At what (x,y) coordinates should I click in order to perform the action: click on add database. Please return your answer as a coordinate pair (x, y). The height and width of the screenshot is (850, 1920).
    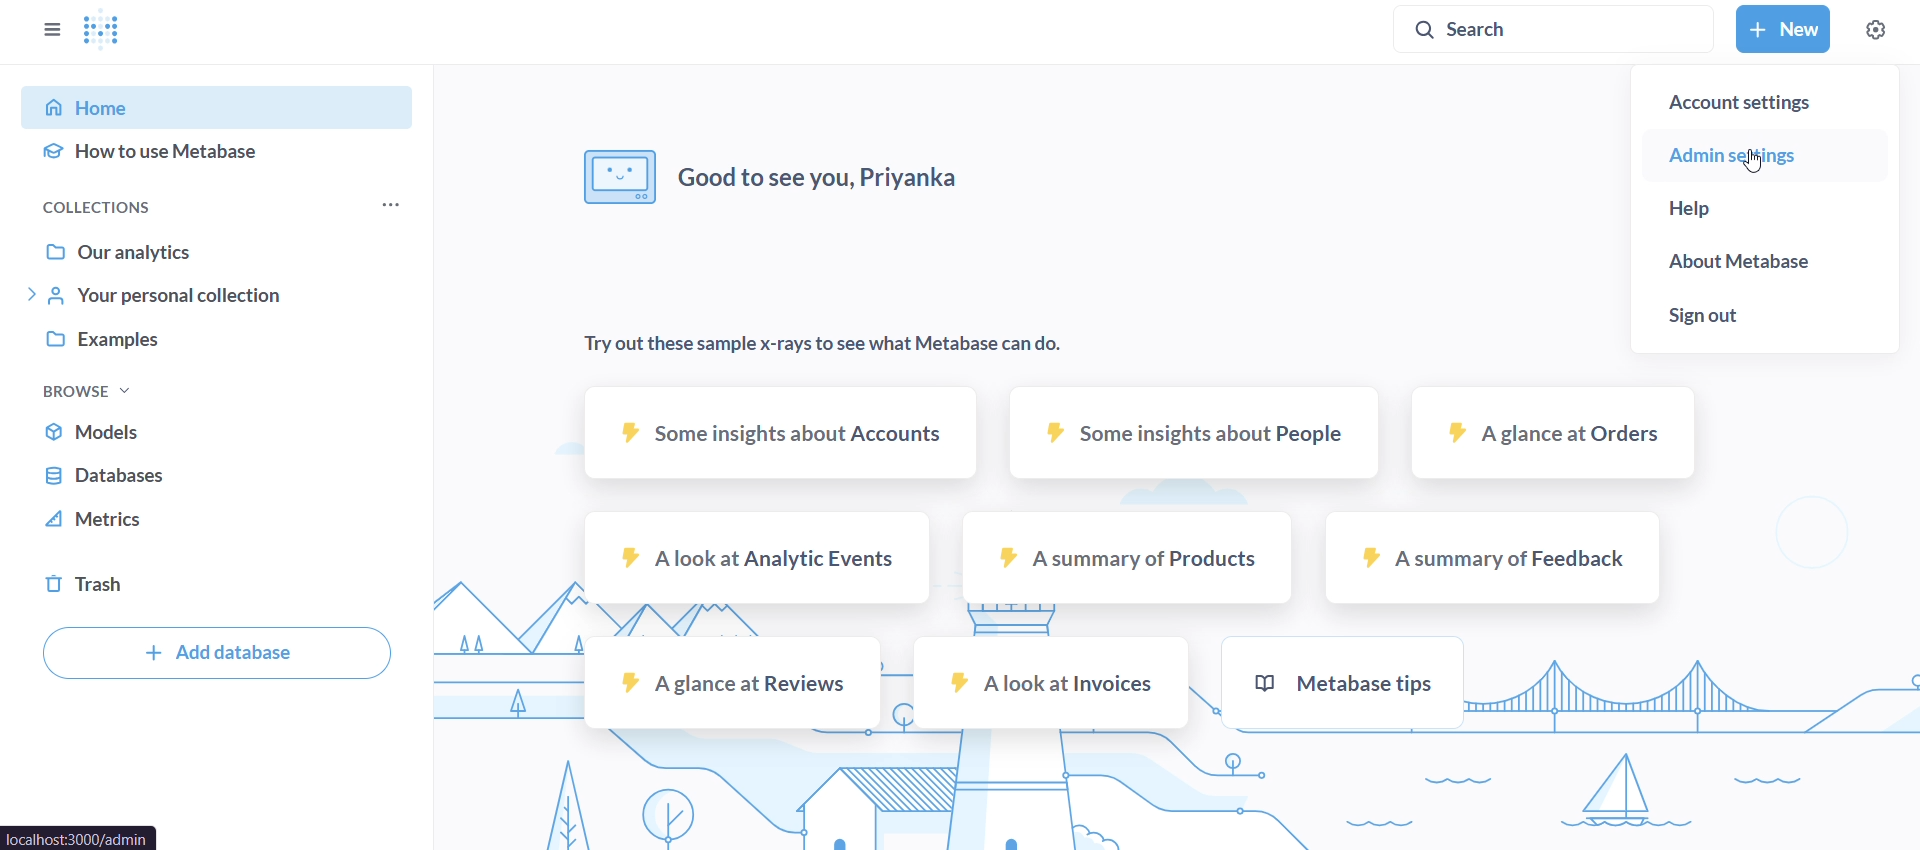
    Looking at the image, I should click on (214, 653).